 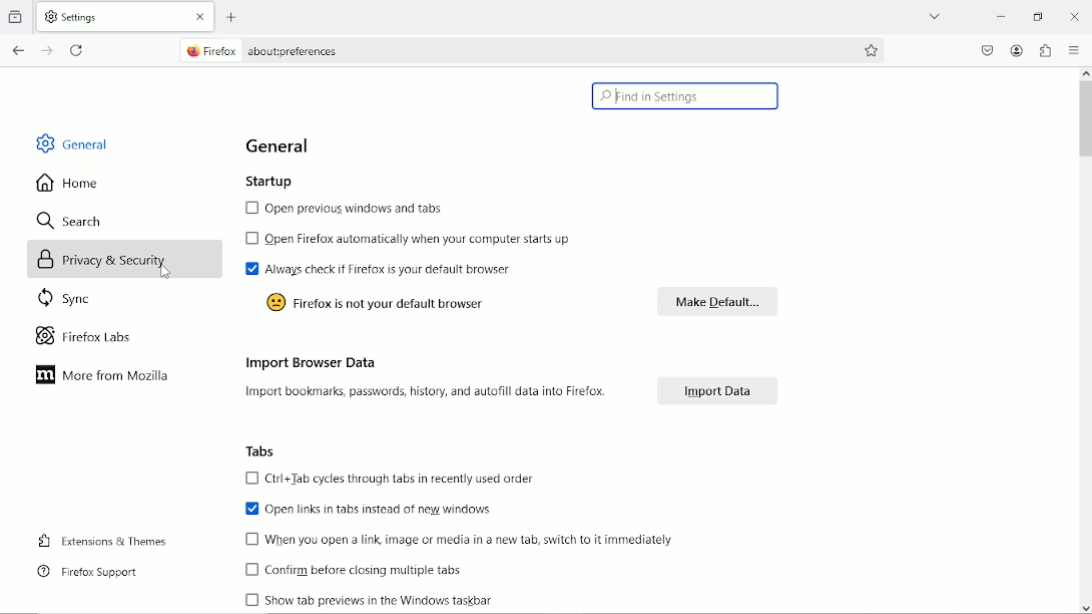 I want to click on text, so click(x=419, y=237).